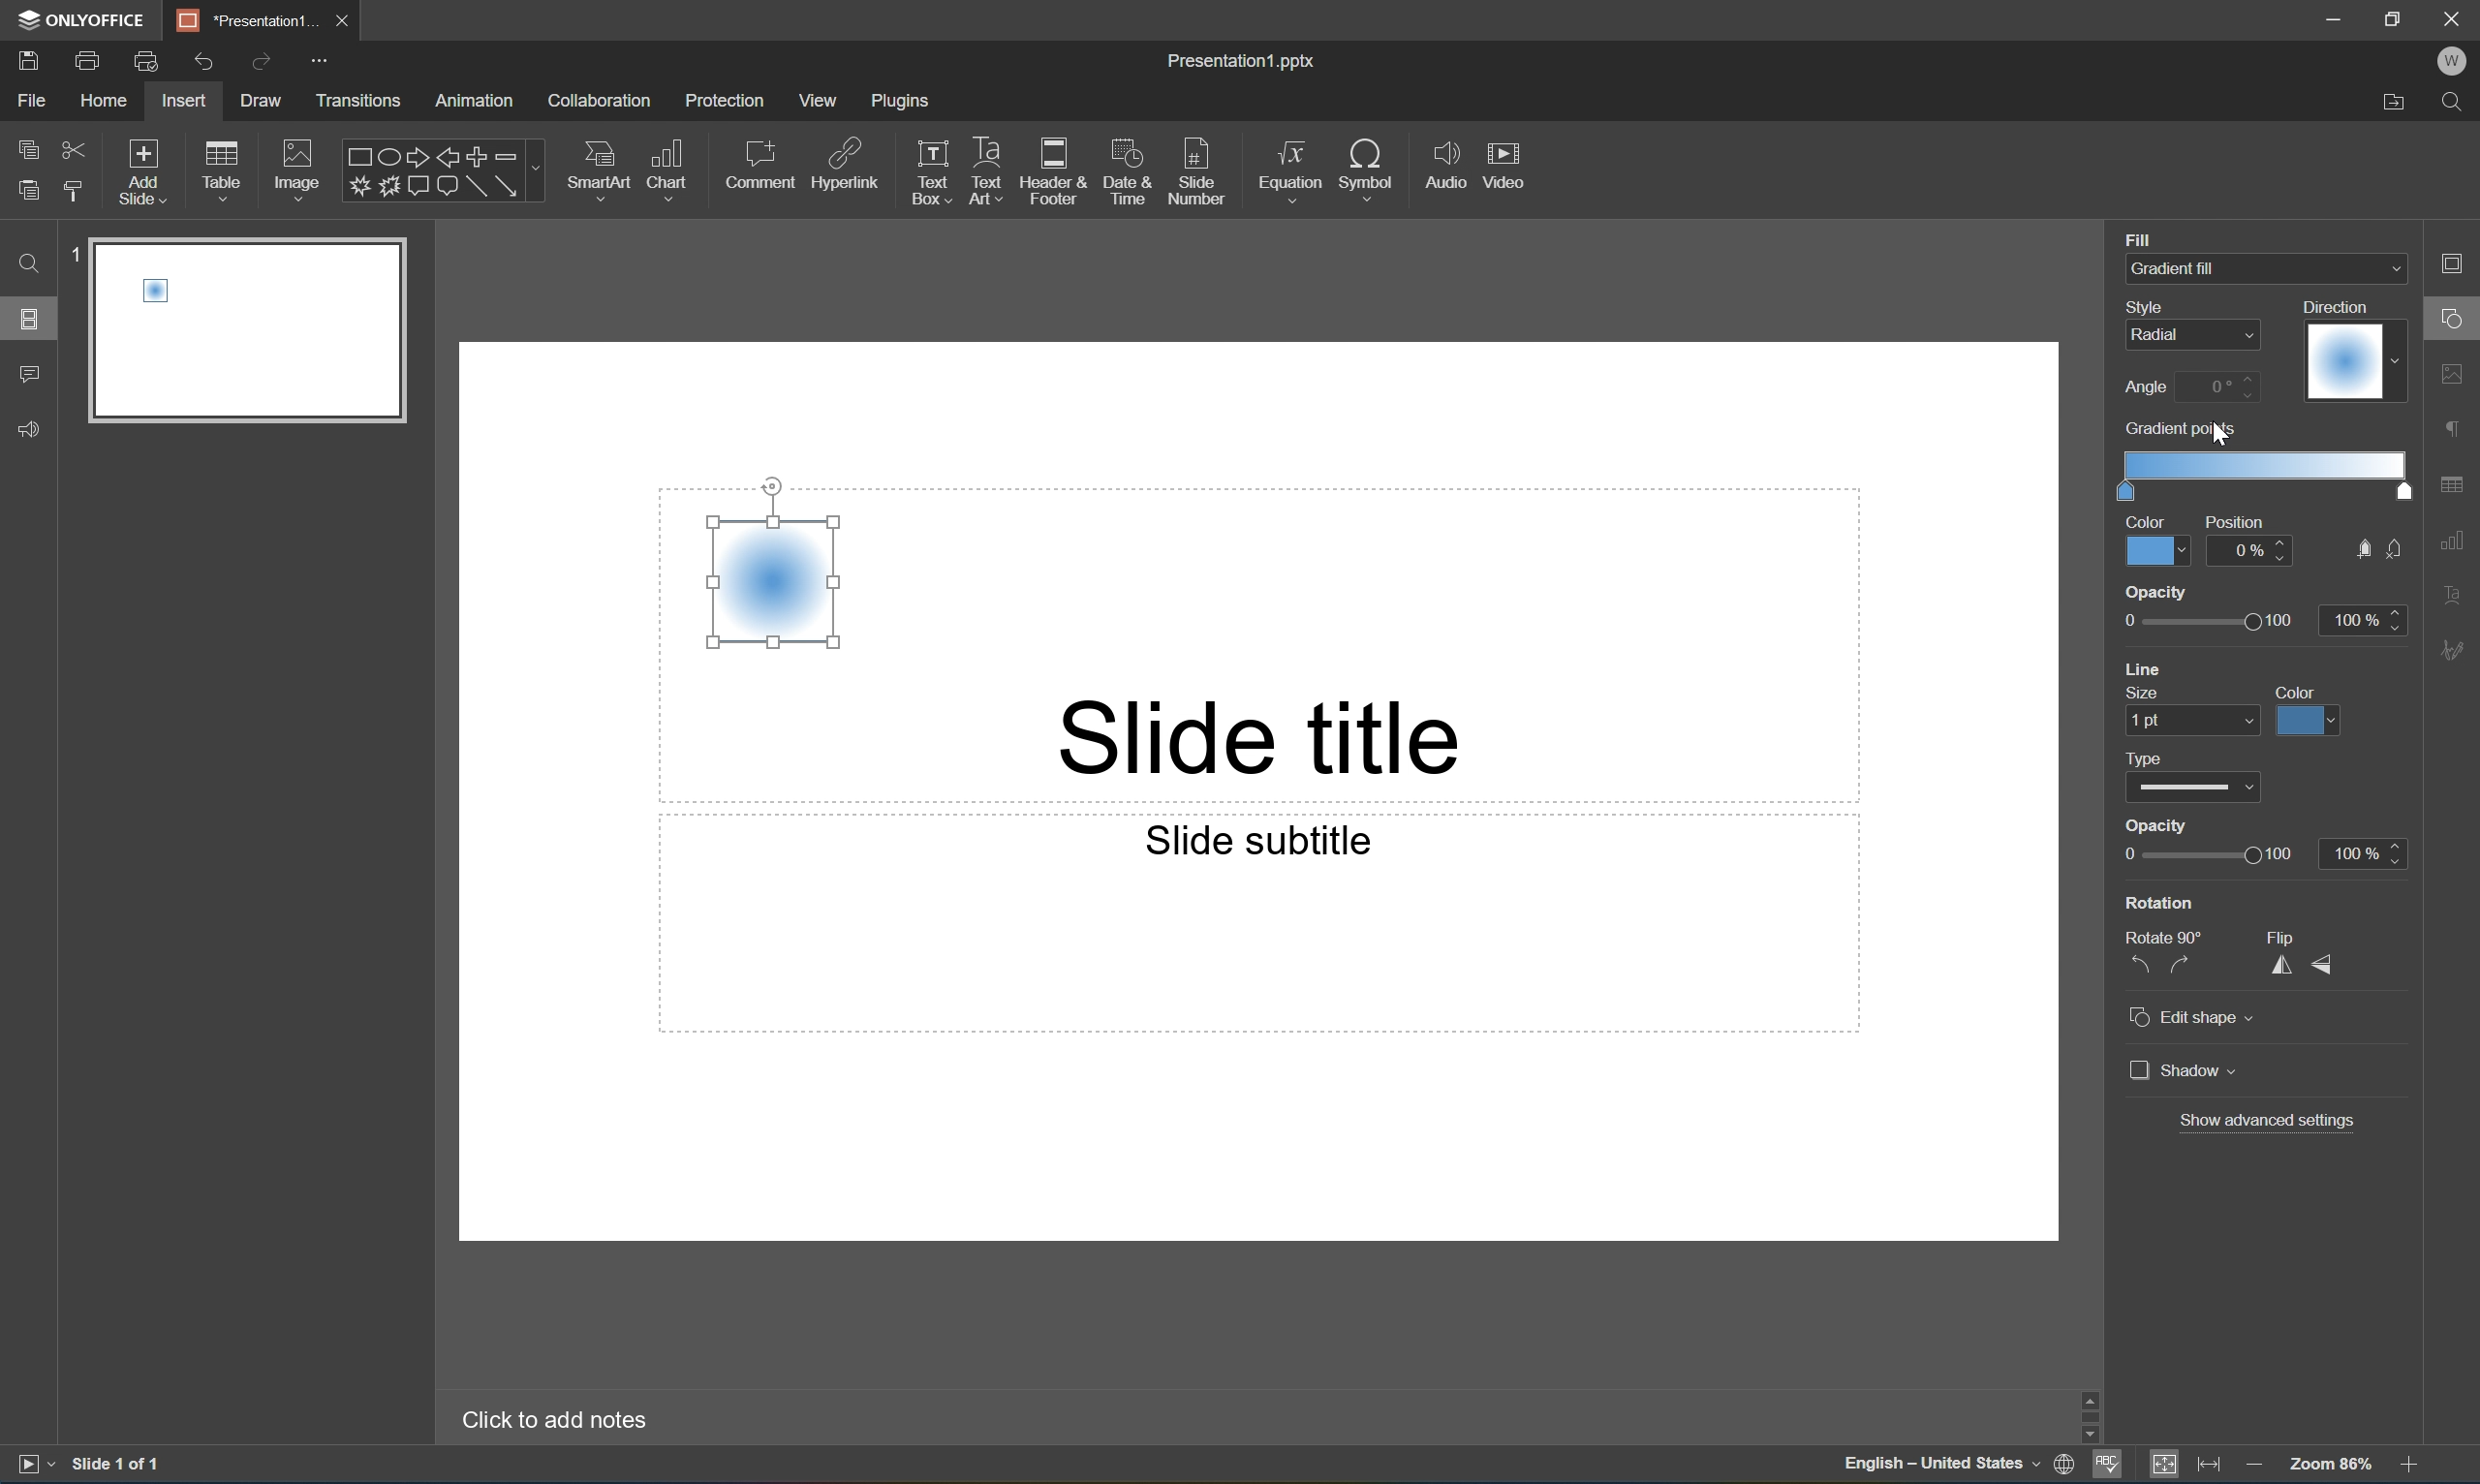  I want to click on , so click(357, 187).